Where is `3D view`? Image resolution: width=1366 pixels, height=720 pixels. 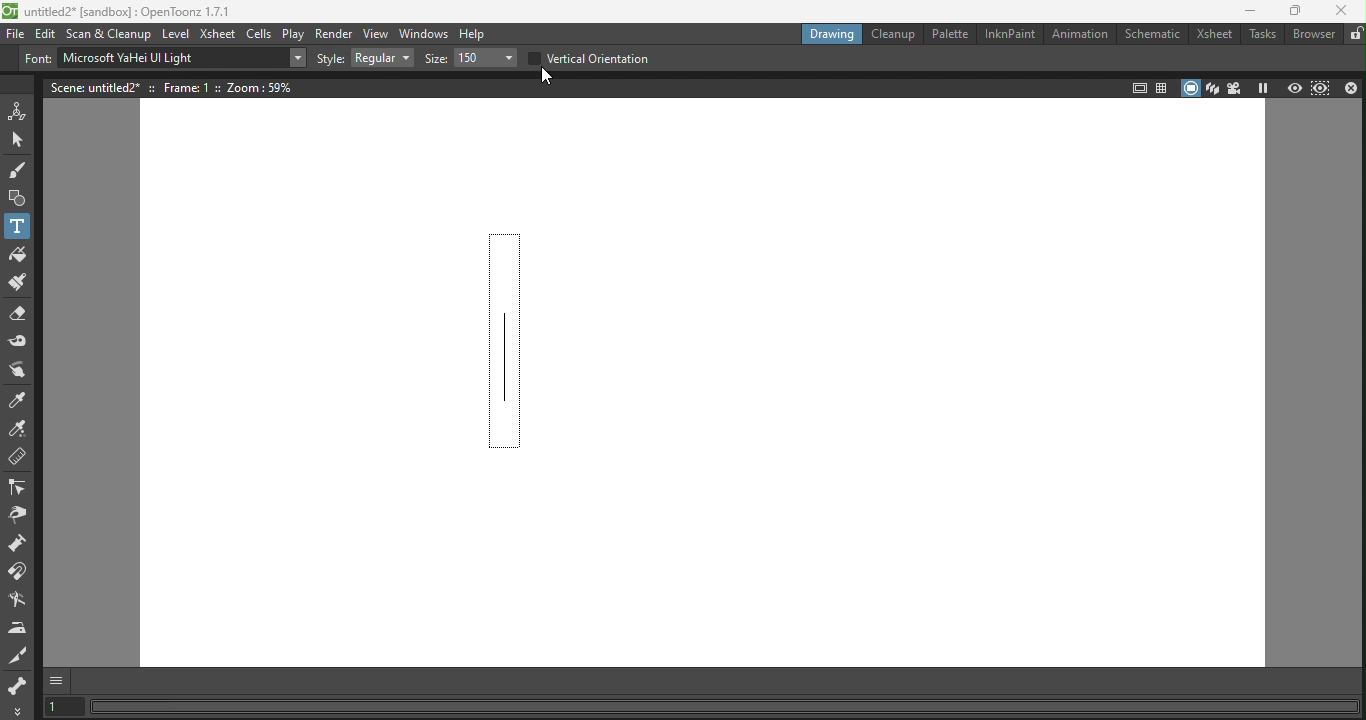 3D view is located at coordinates (1213, 87).